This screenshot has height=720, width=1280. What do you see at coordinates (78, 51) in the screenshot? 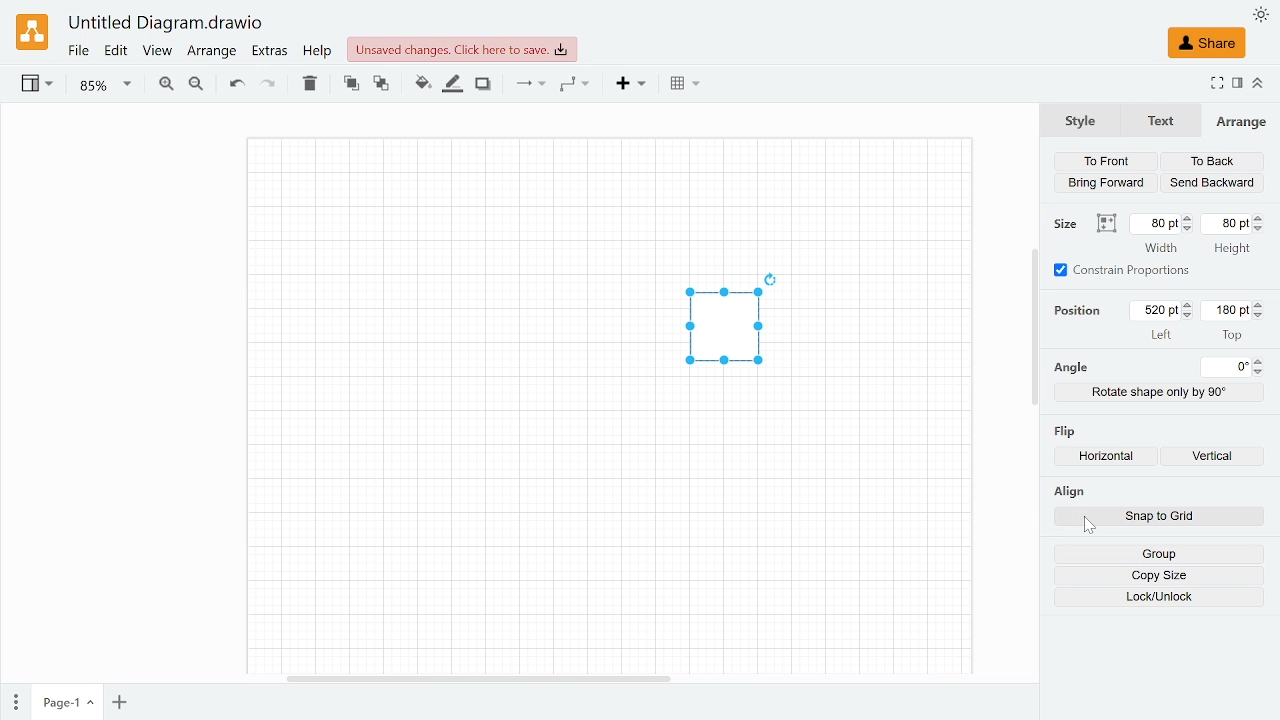
I see `File` at bounding box center [78, 51].